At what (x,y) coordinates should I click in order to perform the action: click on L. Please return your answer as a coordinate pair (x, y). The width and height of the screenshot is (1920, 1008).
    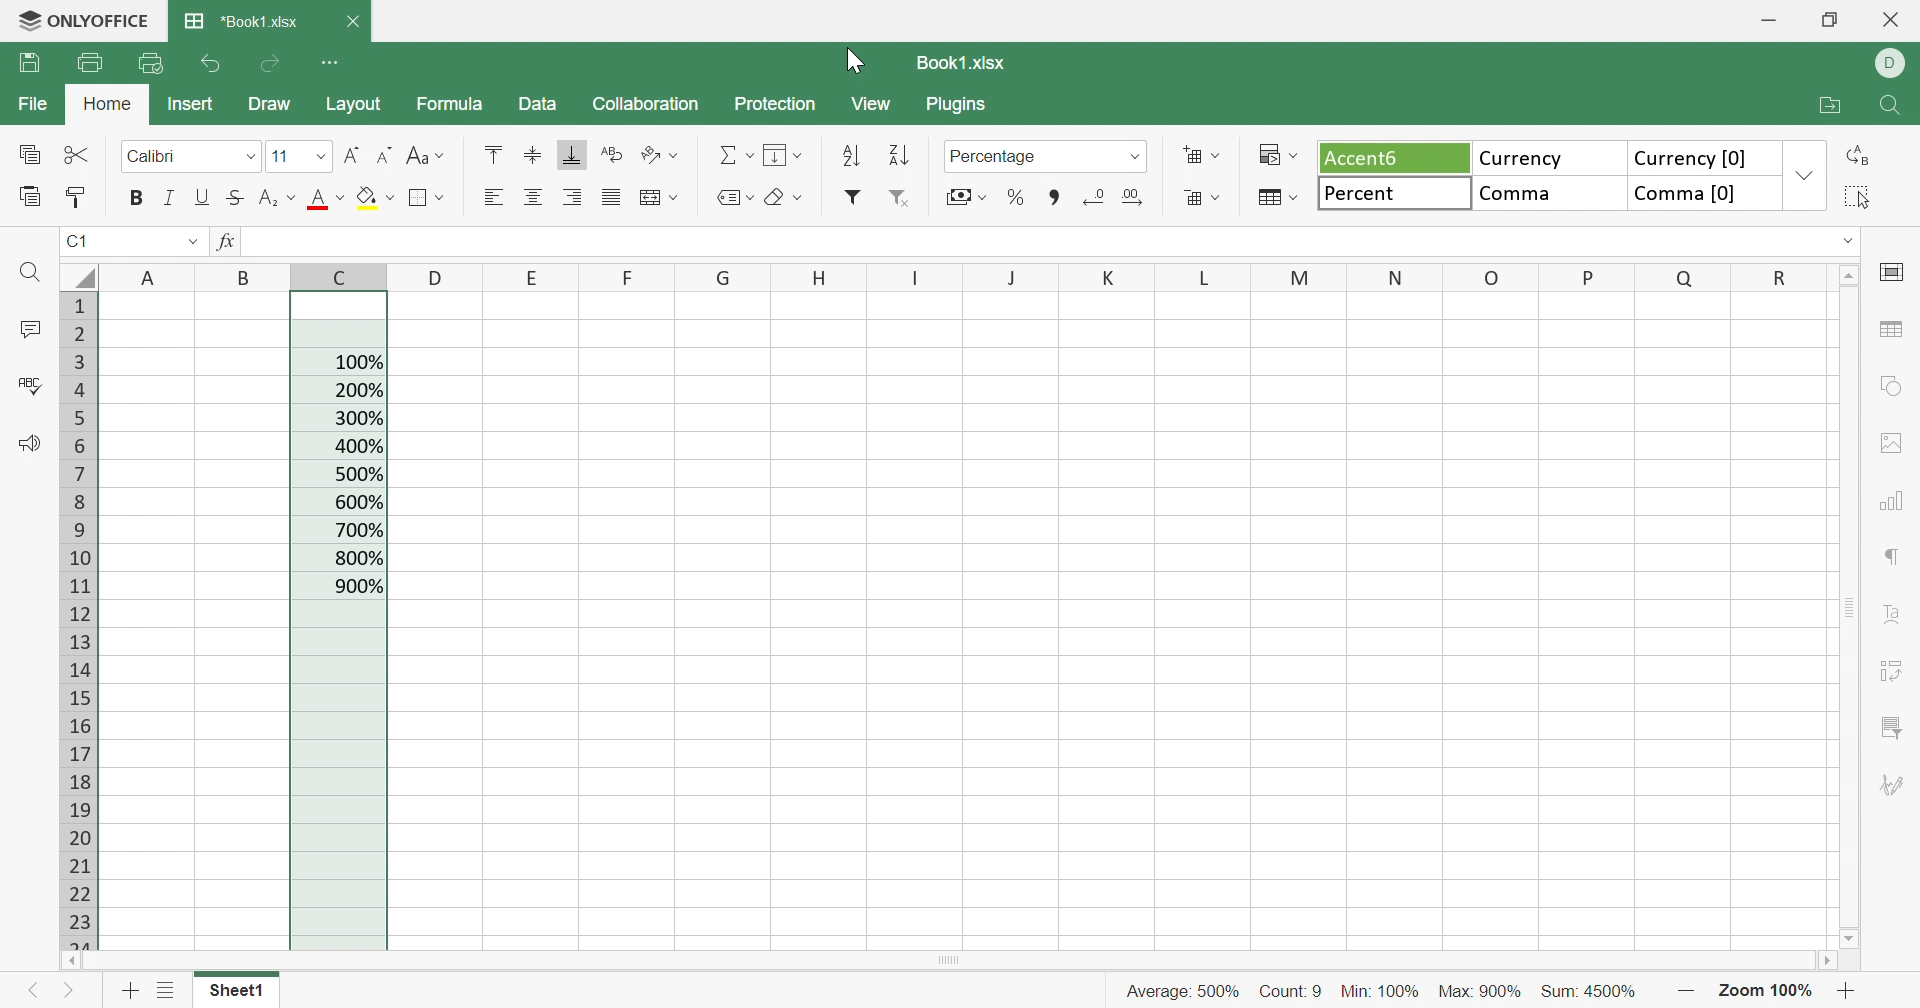
    Looking at the image, I should click on (1201, 279).